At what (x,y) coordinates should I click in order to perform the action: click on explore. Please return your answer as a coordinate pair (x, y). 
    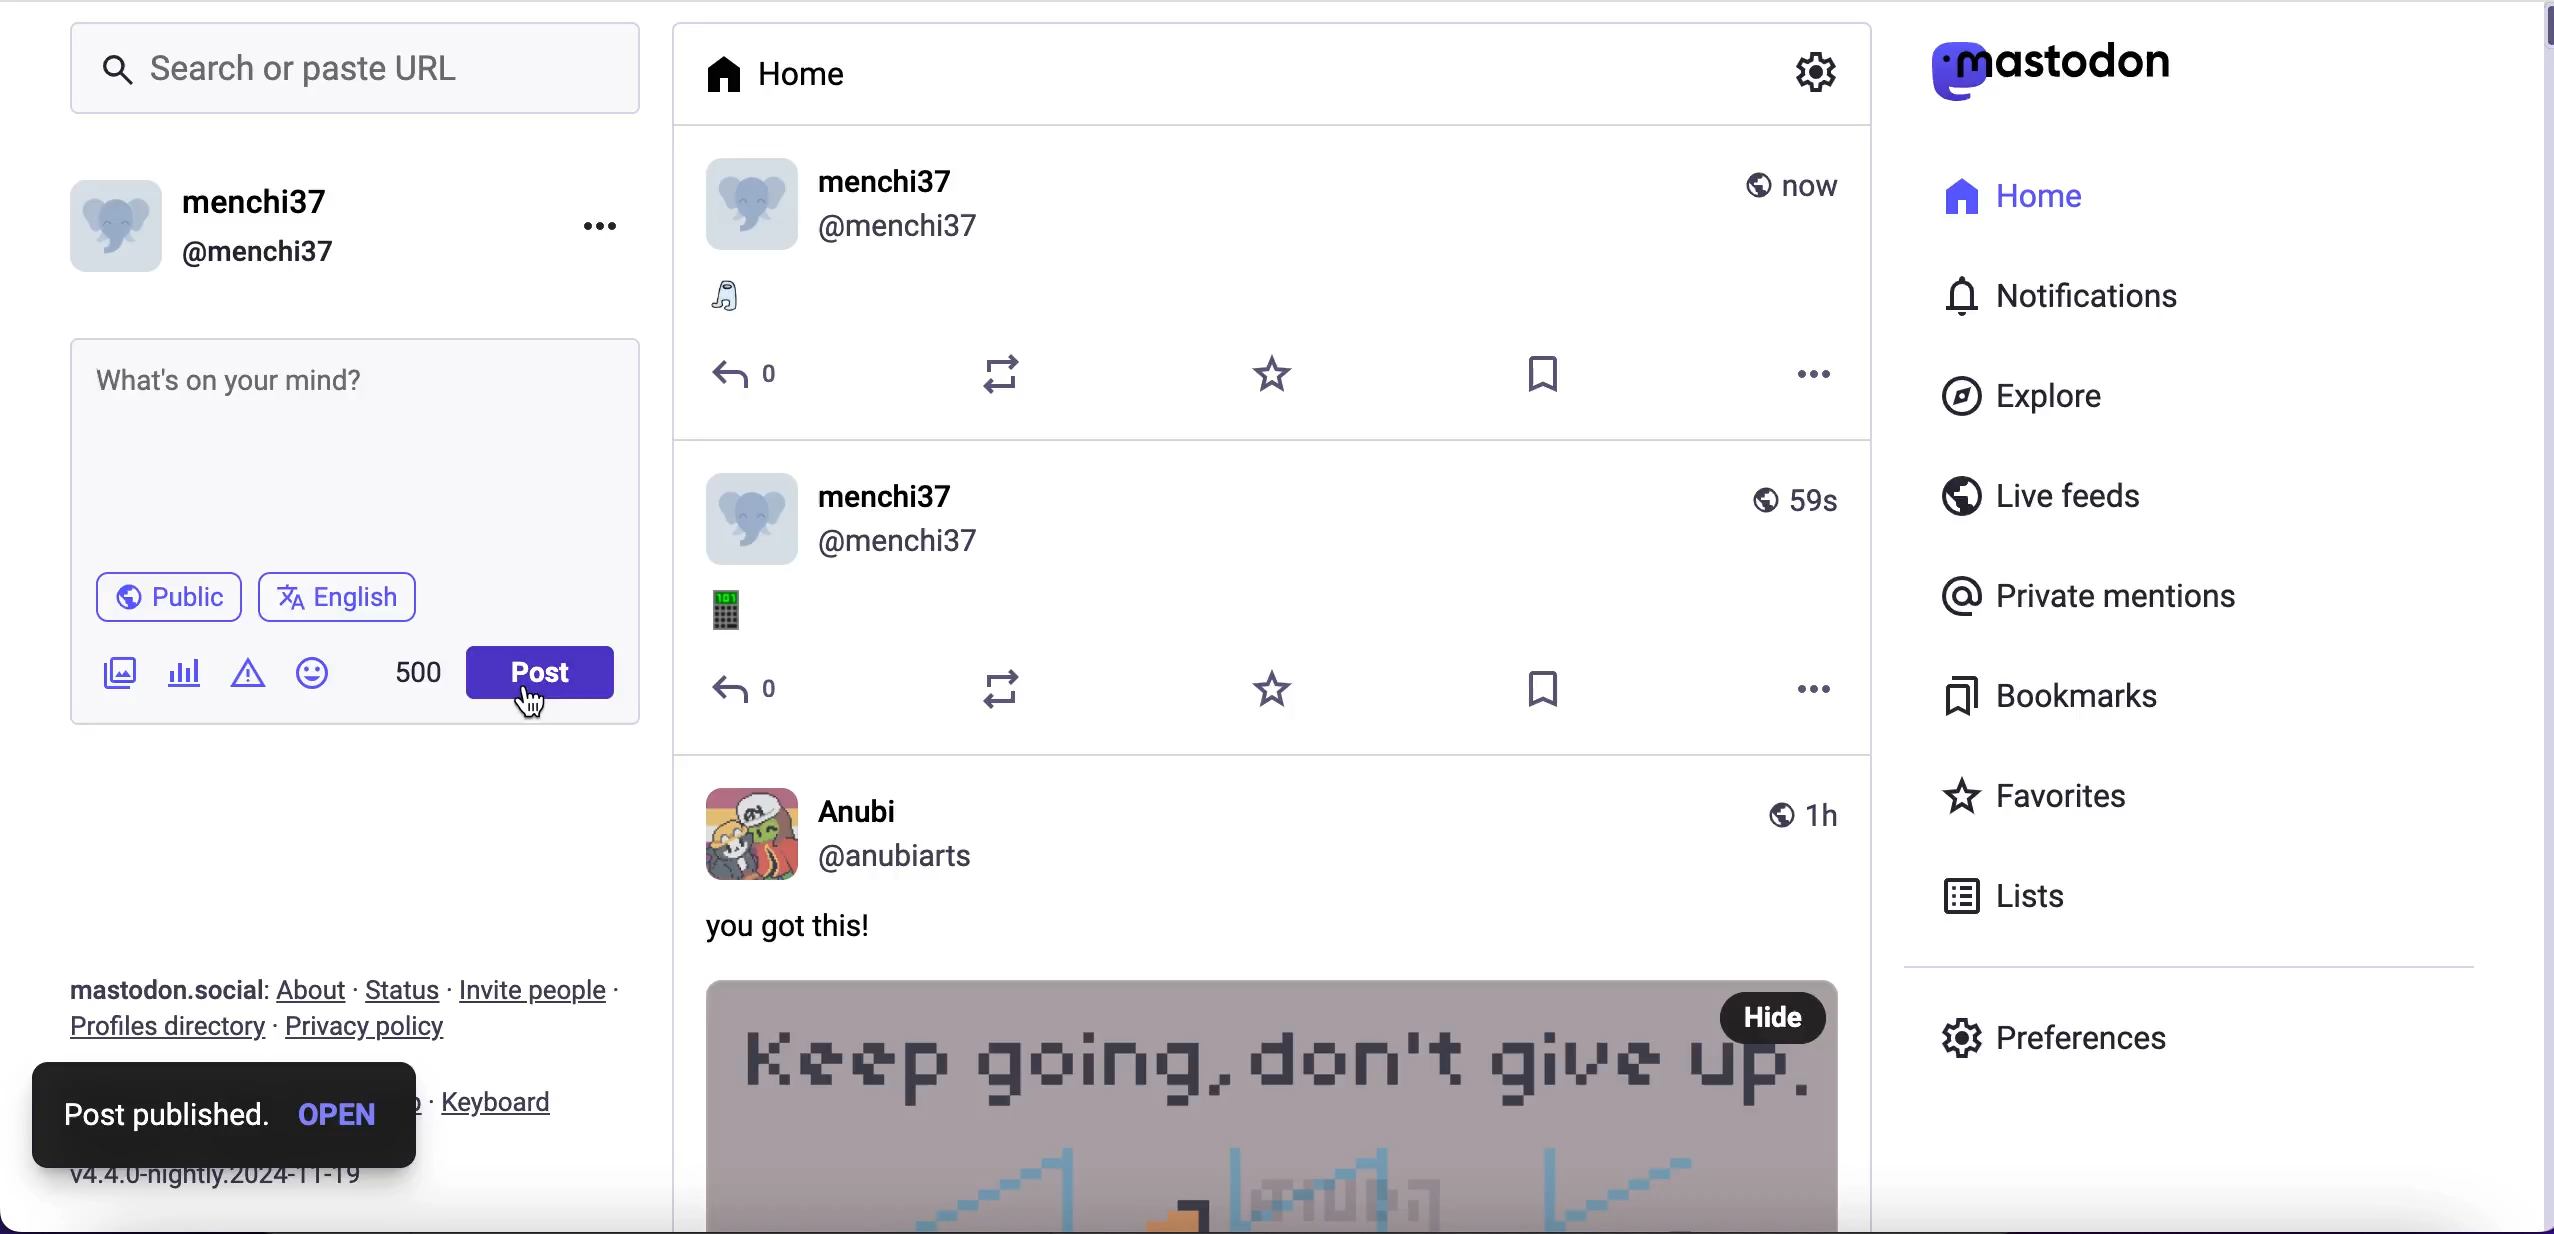
    Looking at the image, I should click on (2056, 399).